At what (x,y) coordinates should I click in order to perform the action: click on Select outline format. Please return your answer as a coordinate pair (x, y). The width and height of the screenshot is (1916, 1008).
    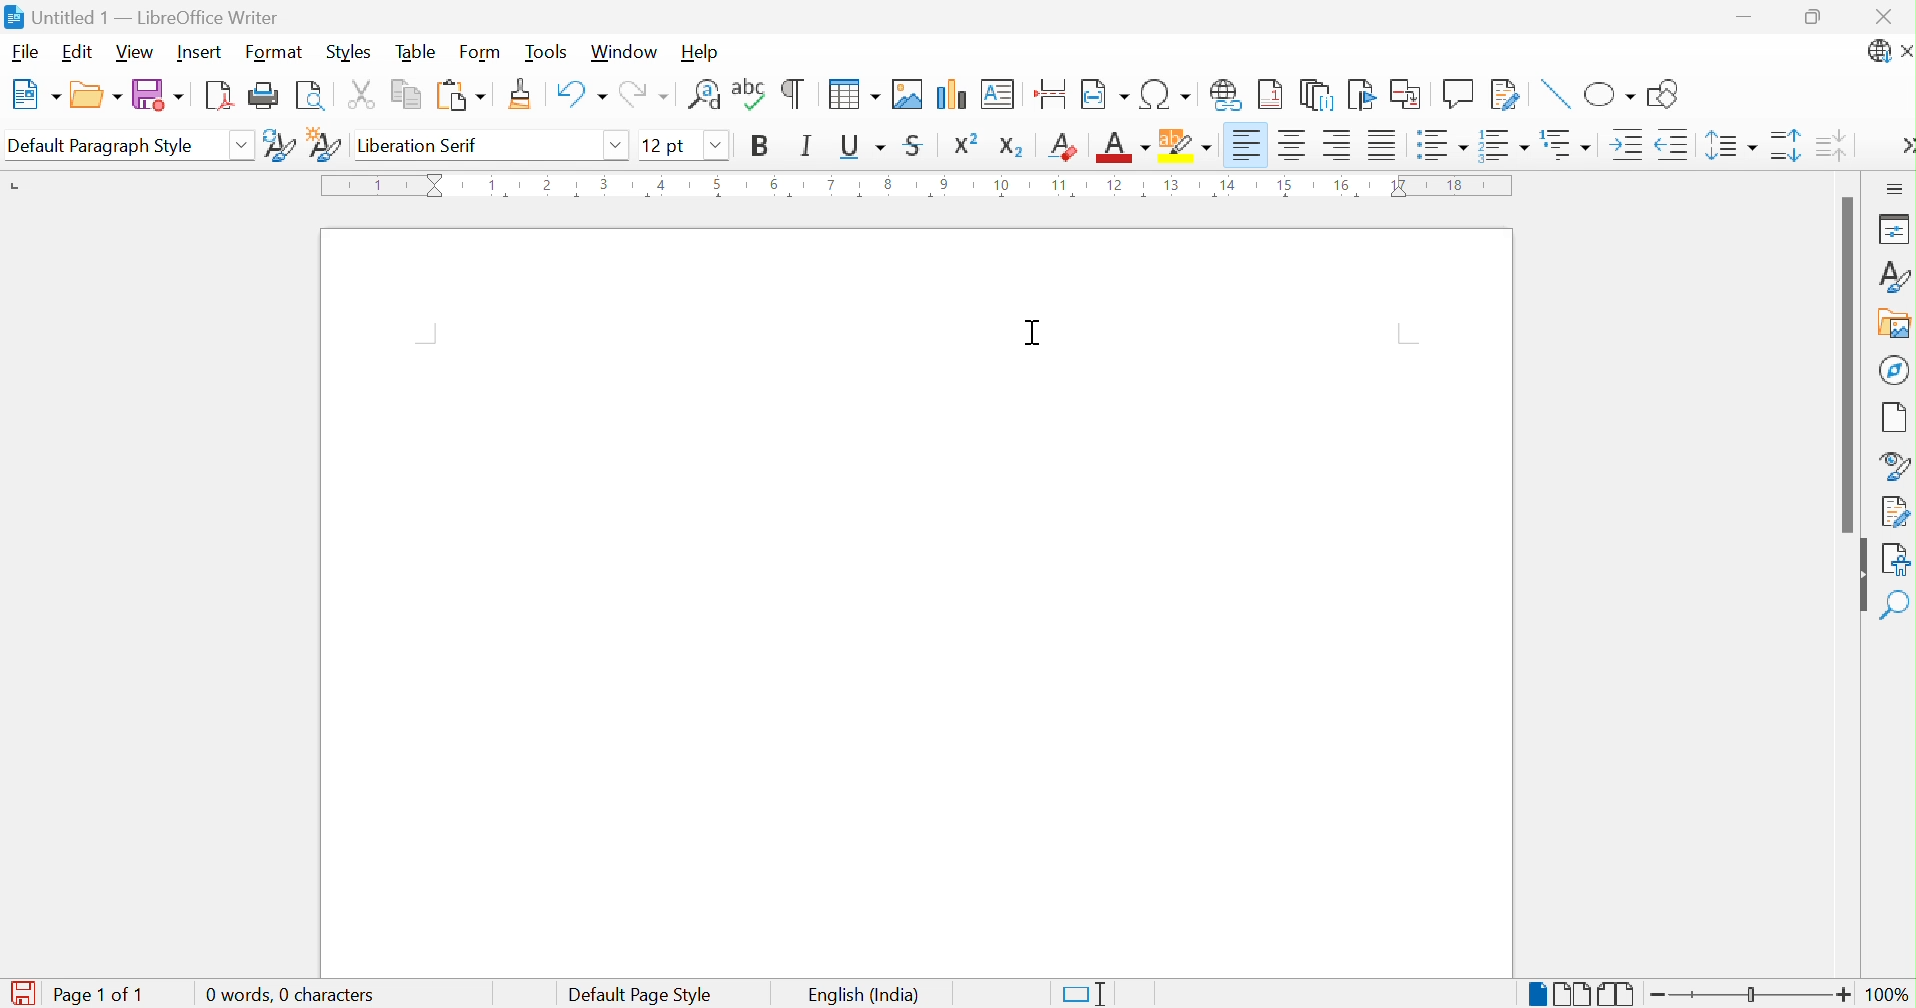
    Looking at the image, I should click on (1568, 143).